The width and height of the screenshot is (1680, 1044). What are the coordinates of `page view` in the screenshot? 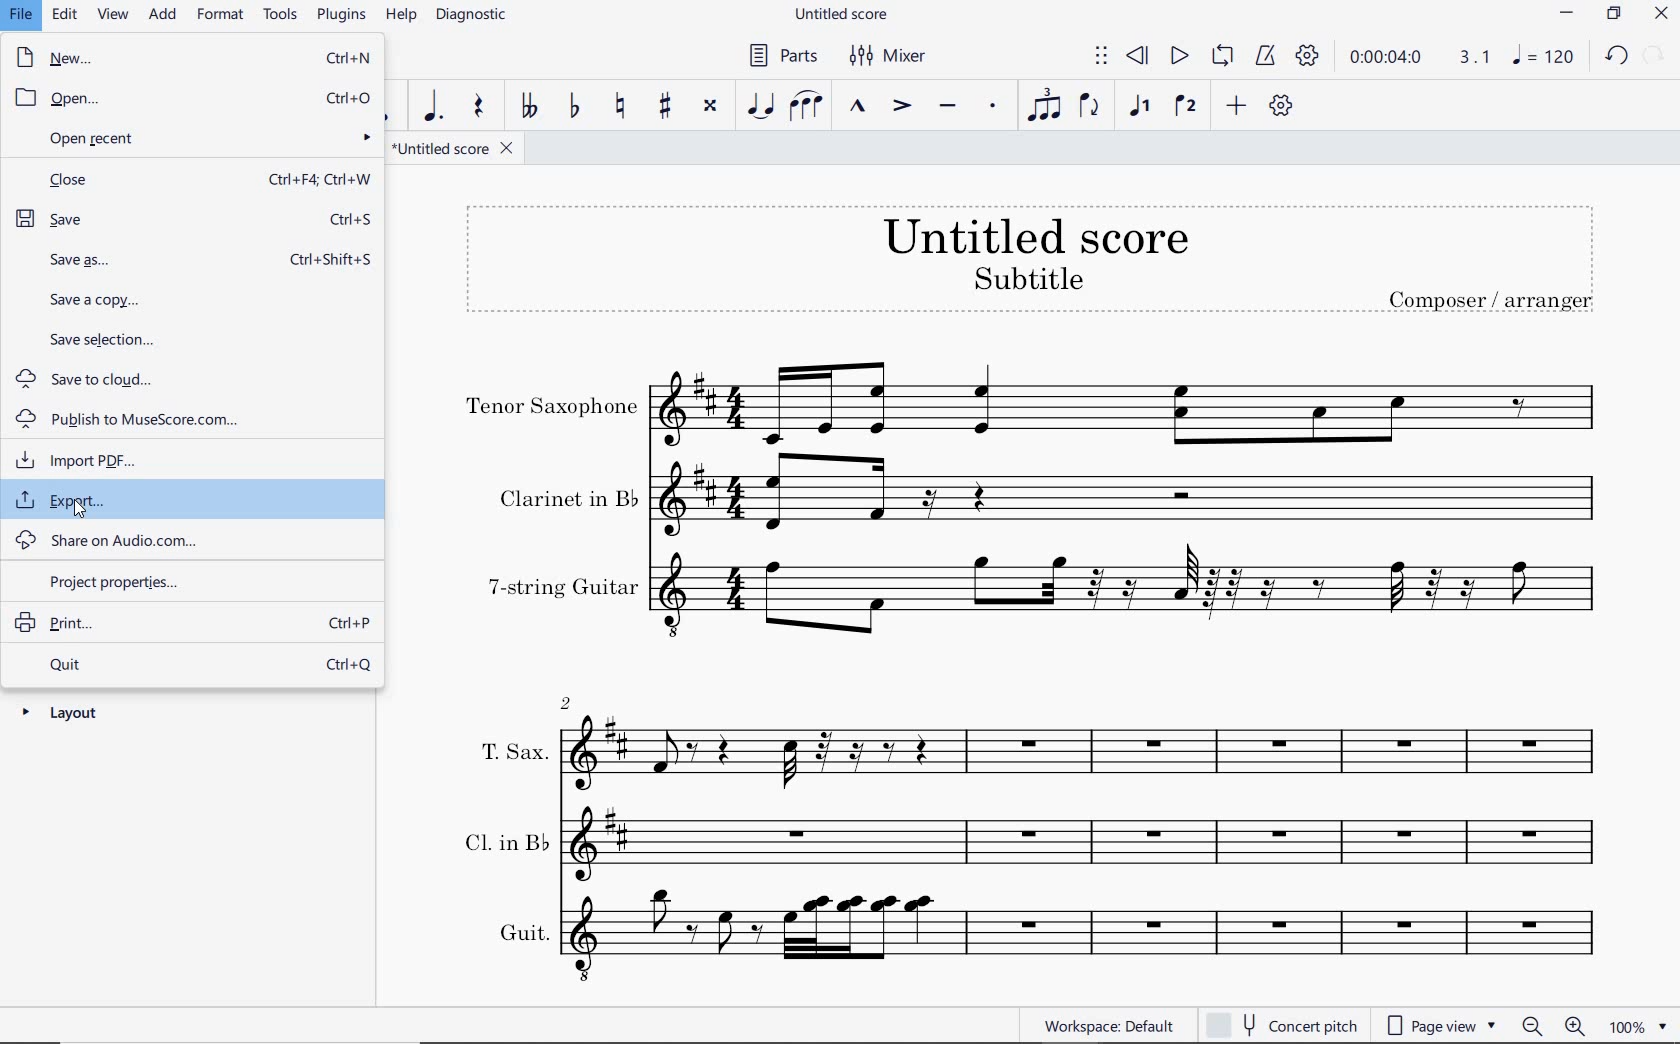 It's located at (1440, 1024).